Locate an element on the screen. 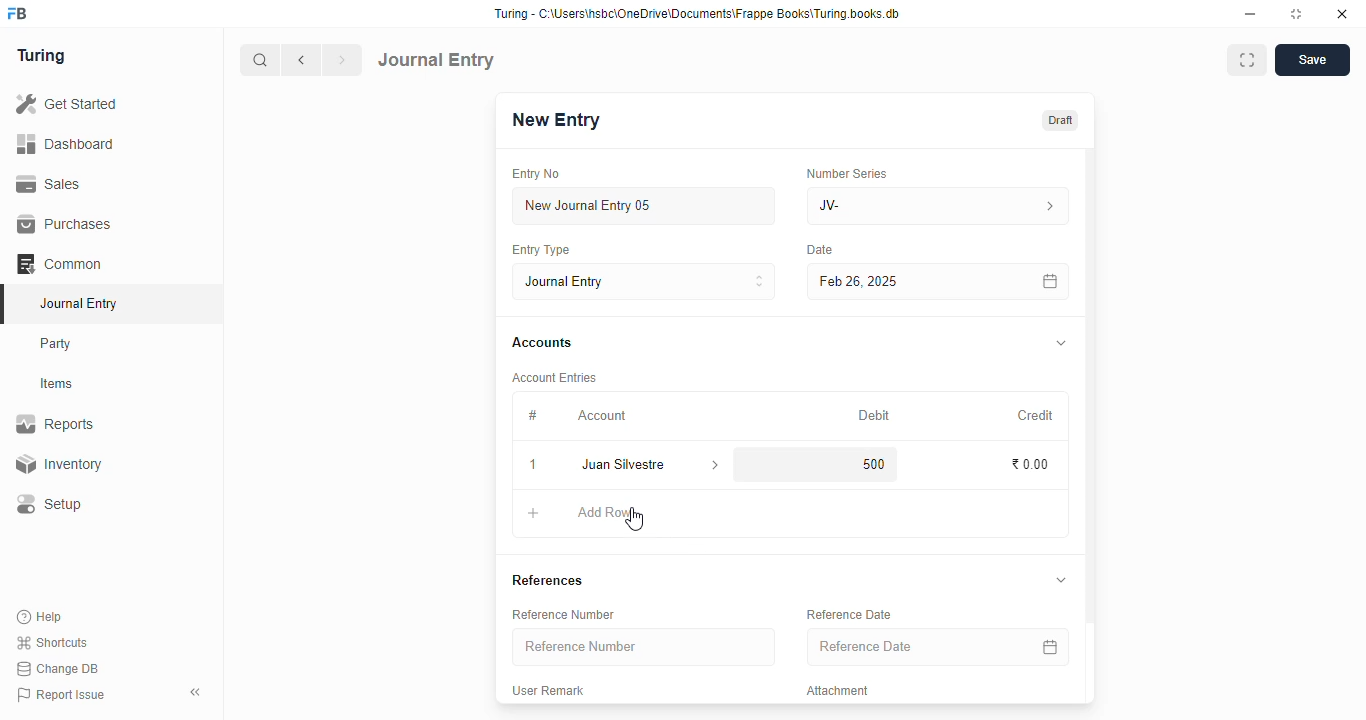  sales is located at coordinates (49, 183).